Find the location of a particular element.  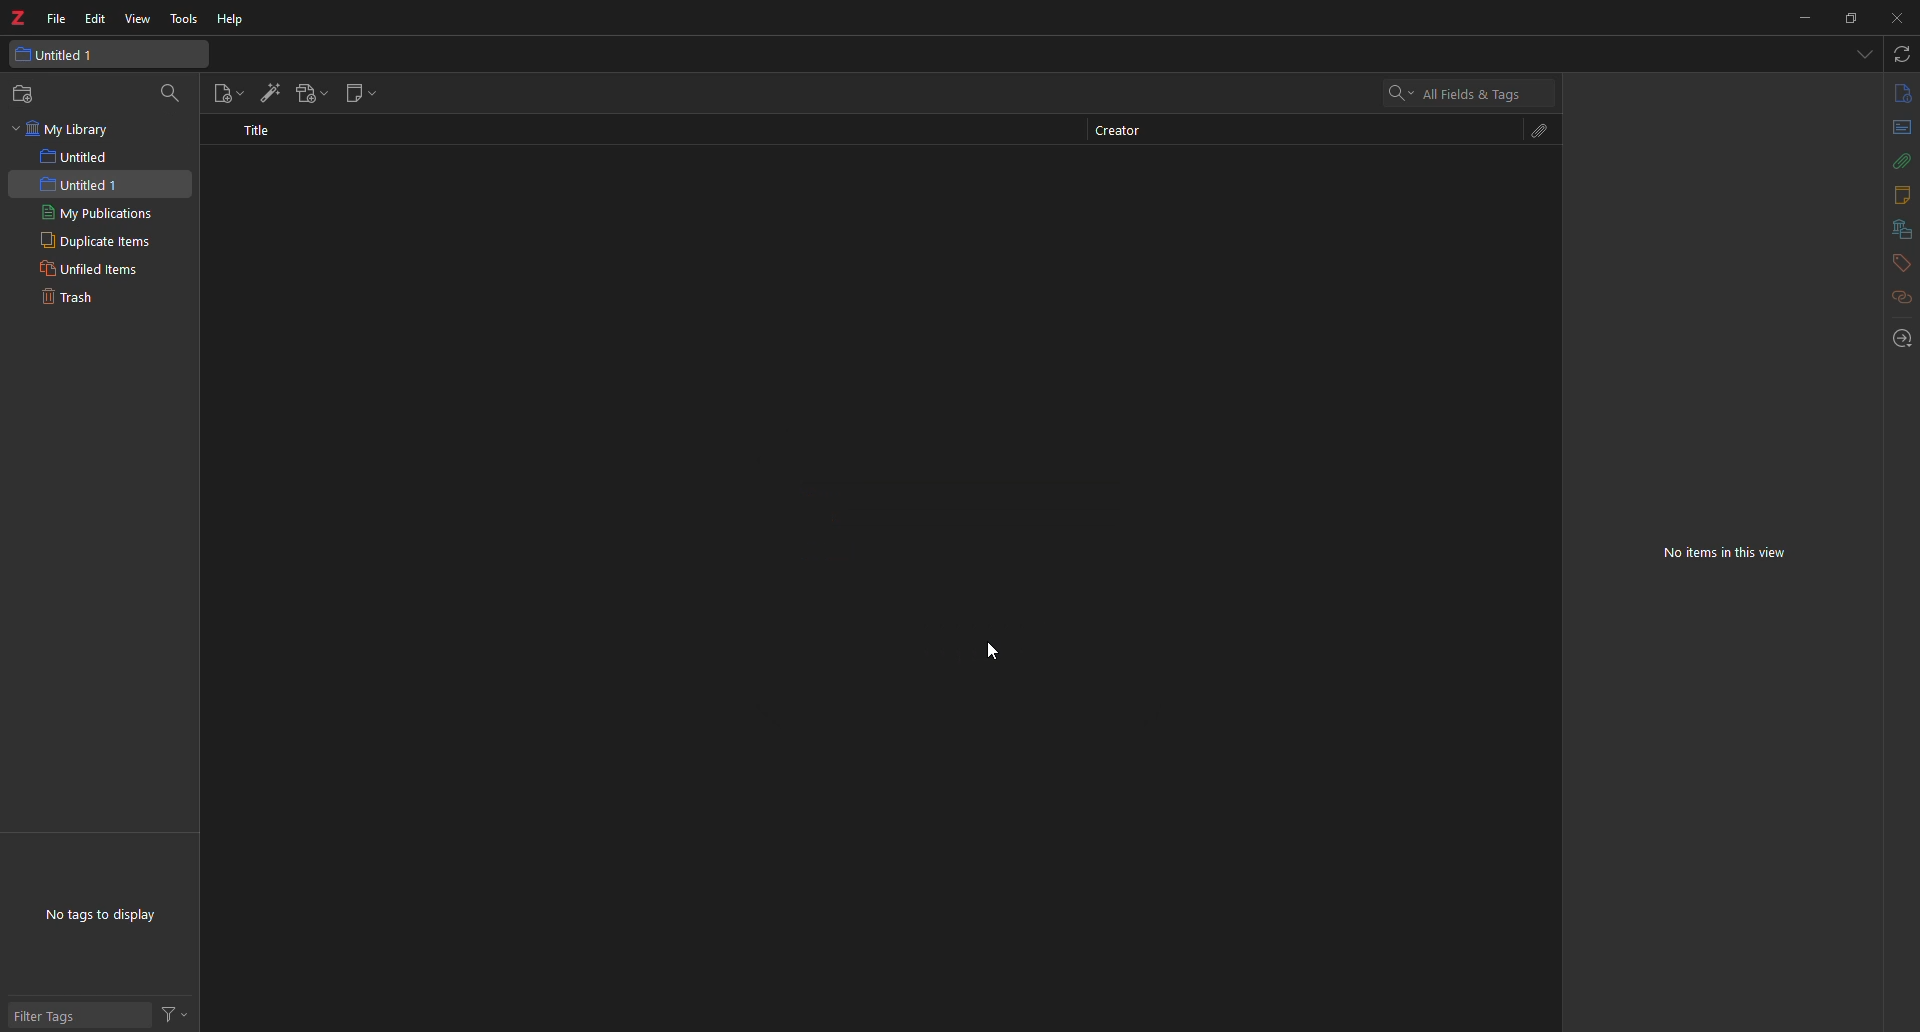

new collection is located at coordinates (26, 93).